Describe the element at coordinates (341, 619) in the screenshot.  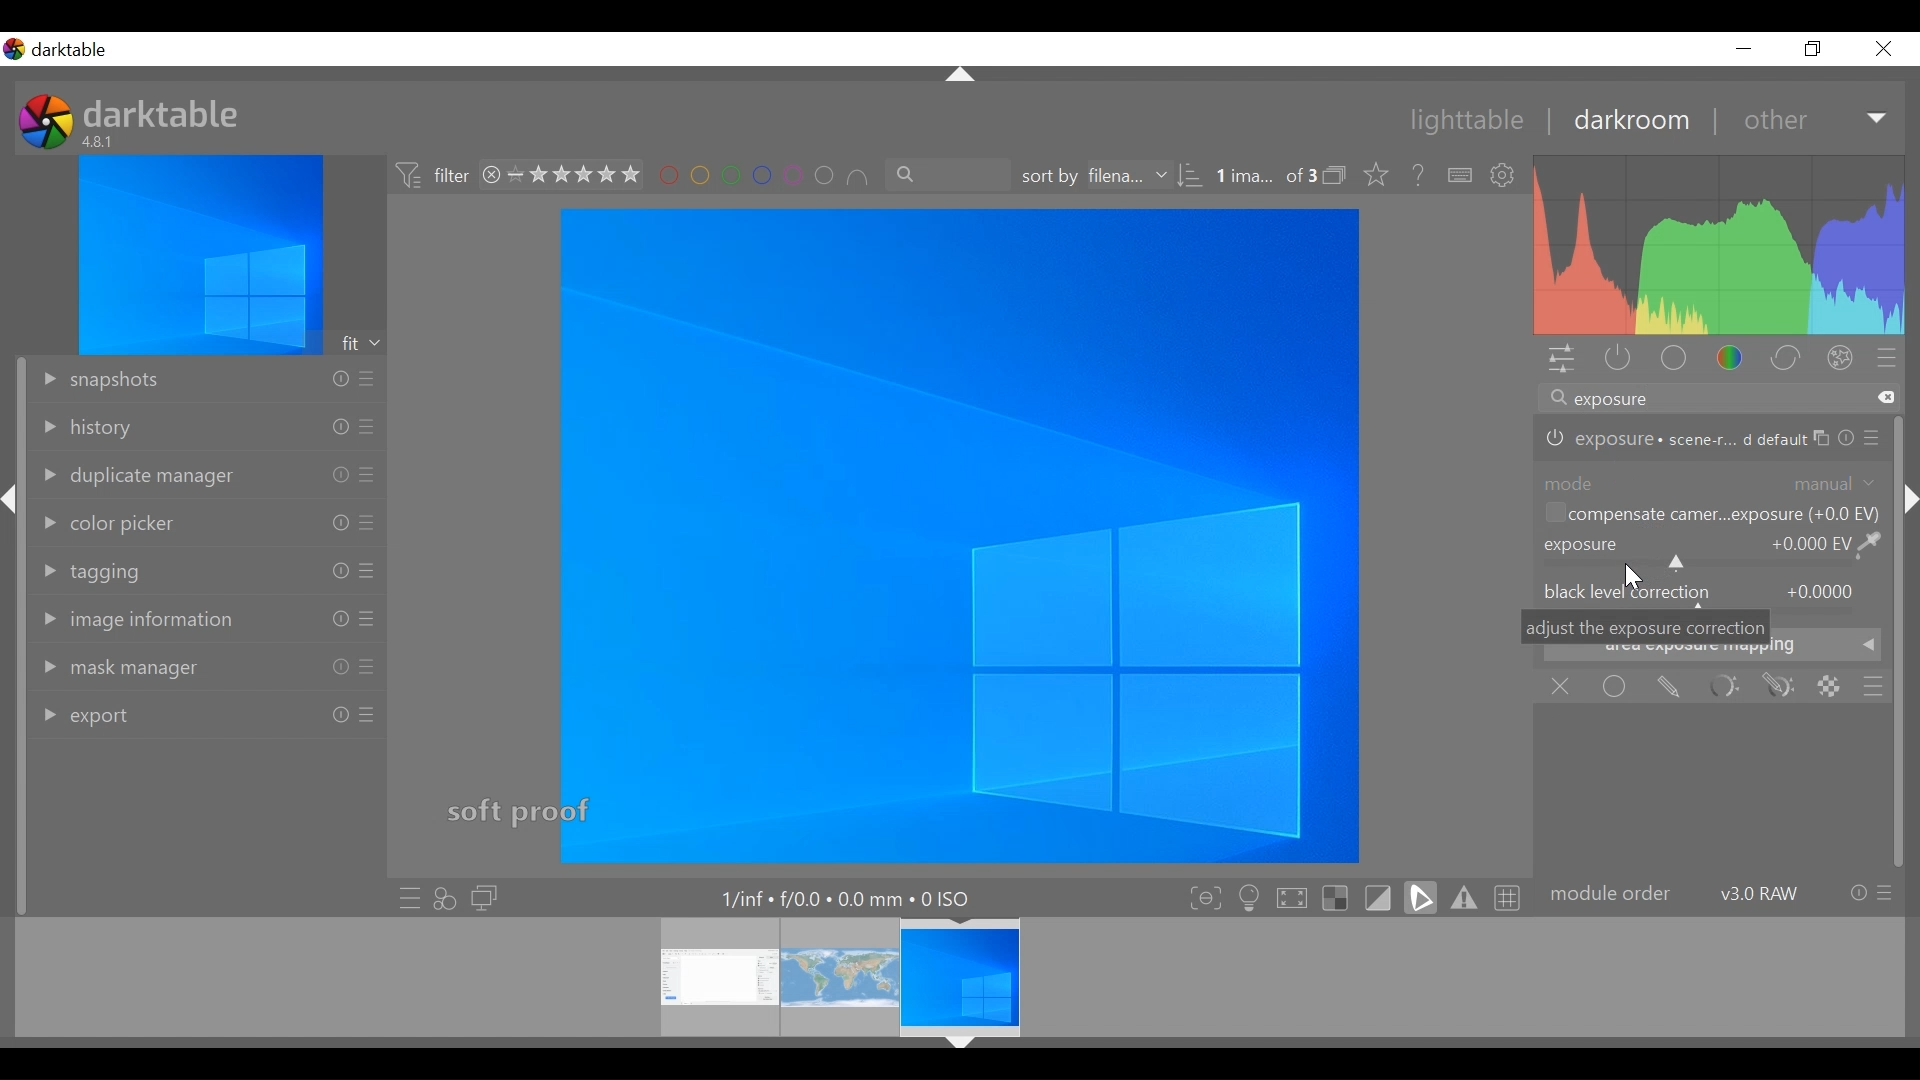
I see `info` at that location.